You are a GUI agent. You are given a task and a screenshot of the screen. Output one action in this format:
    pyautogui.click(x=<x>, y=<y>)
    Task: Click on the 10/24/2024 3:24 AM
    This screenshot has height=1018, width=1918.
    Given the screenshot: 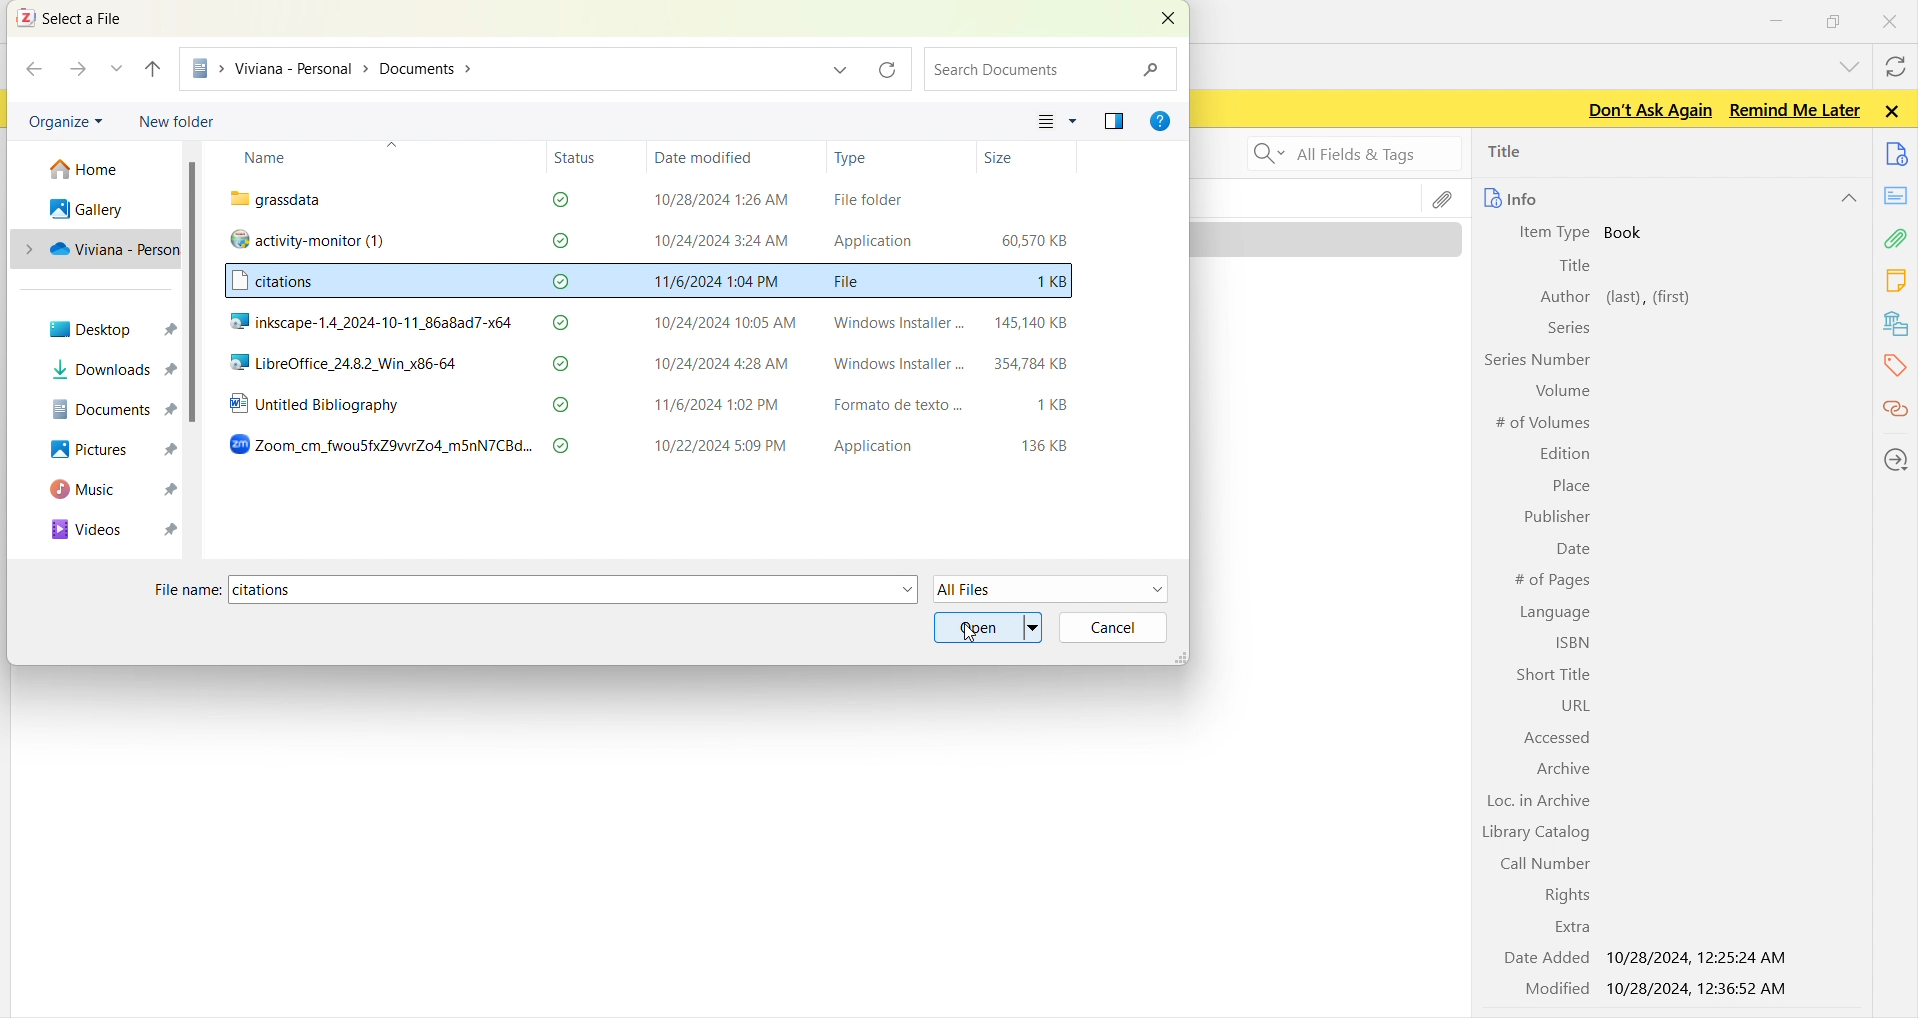 What is the action you would take?
    pyautogui.click(x=710, y=239)
    